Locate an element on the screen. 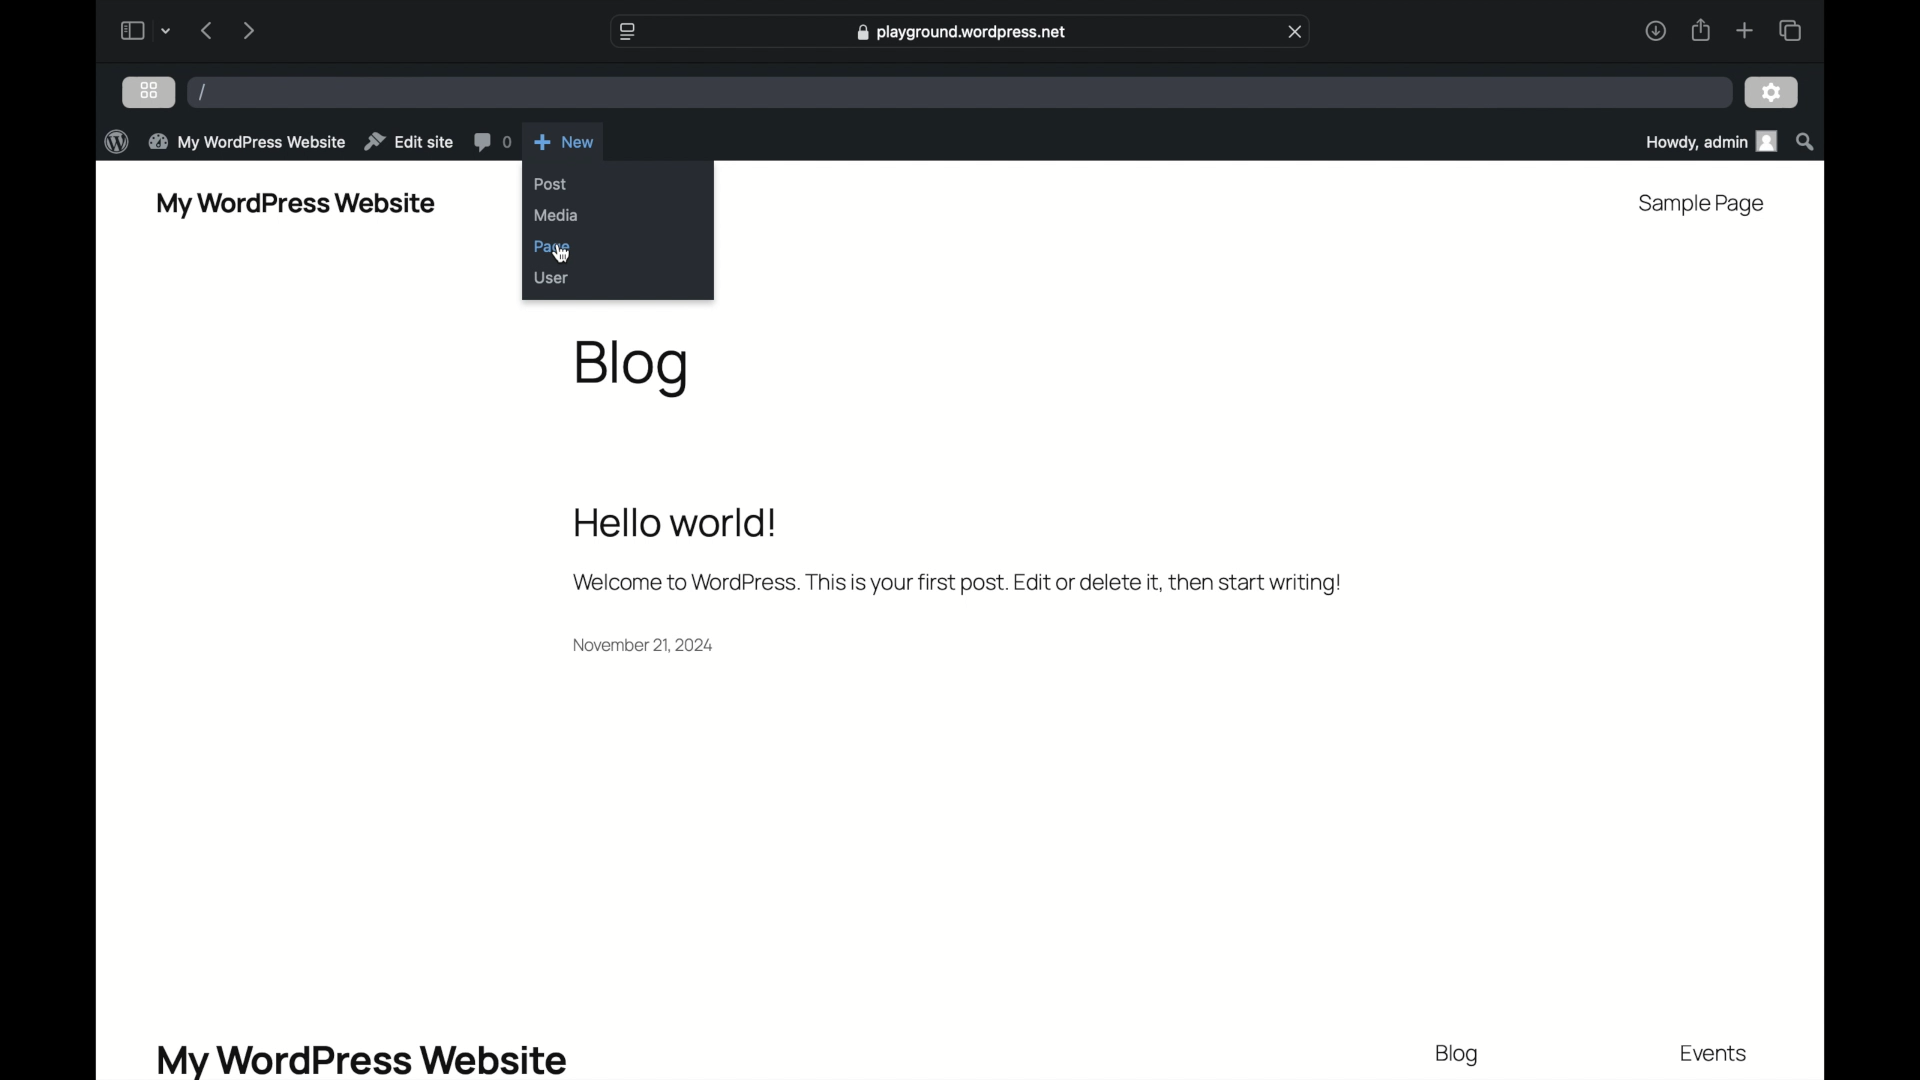  my wordpress website is located at coordinates (360, 1058).